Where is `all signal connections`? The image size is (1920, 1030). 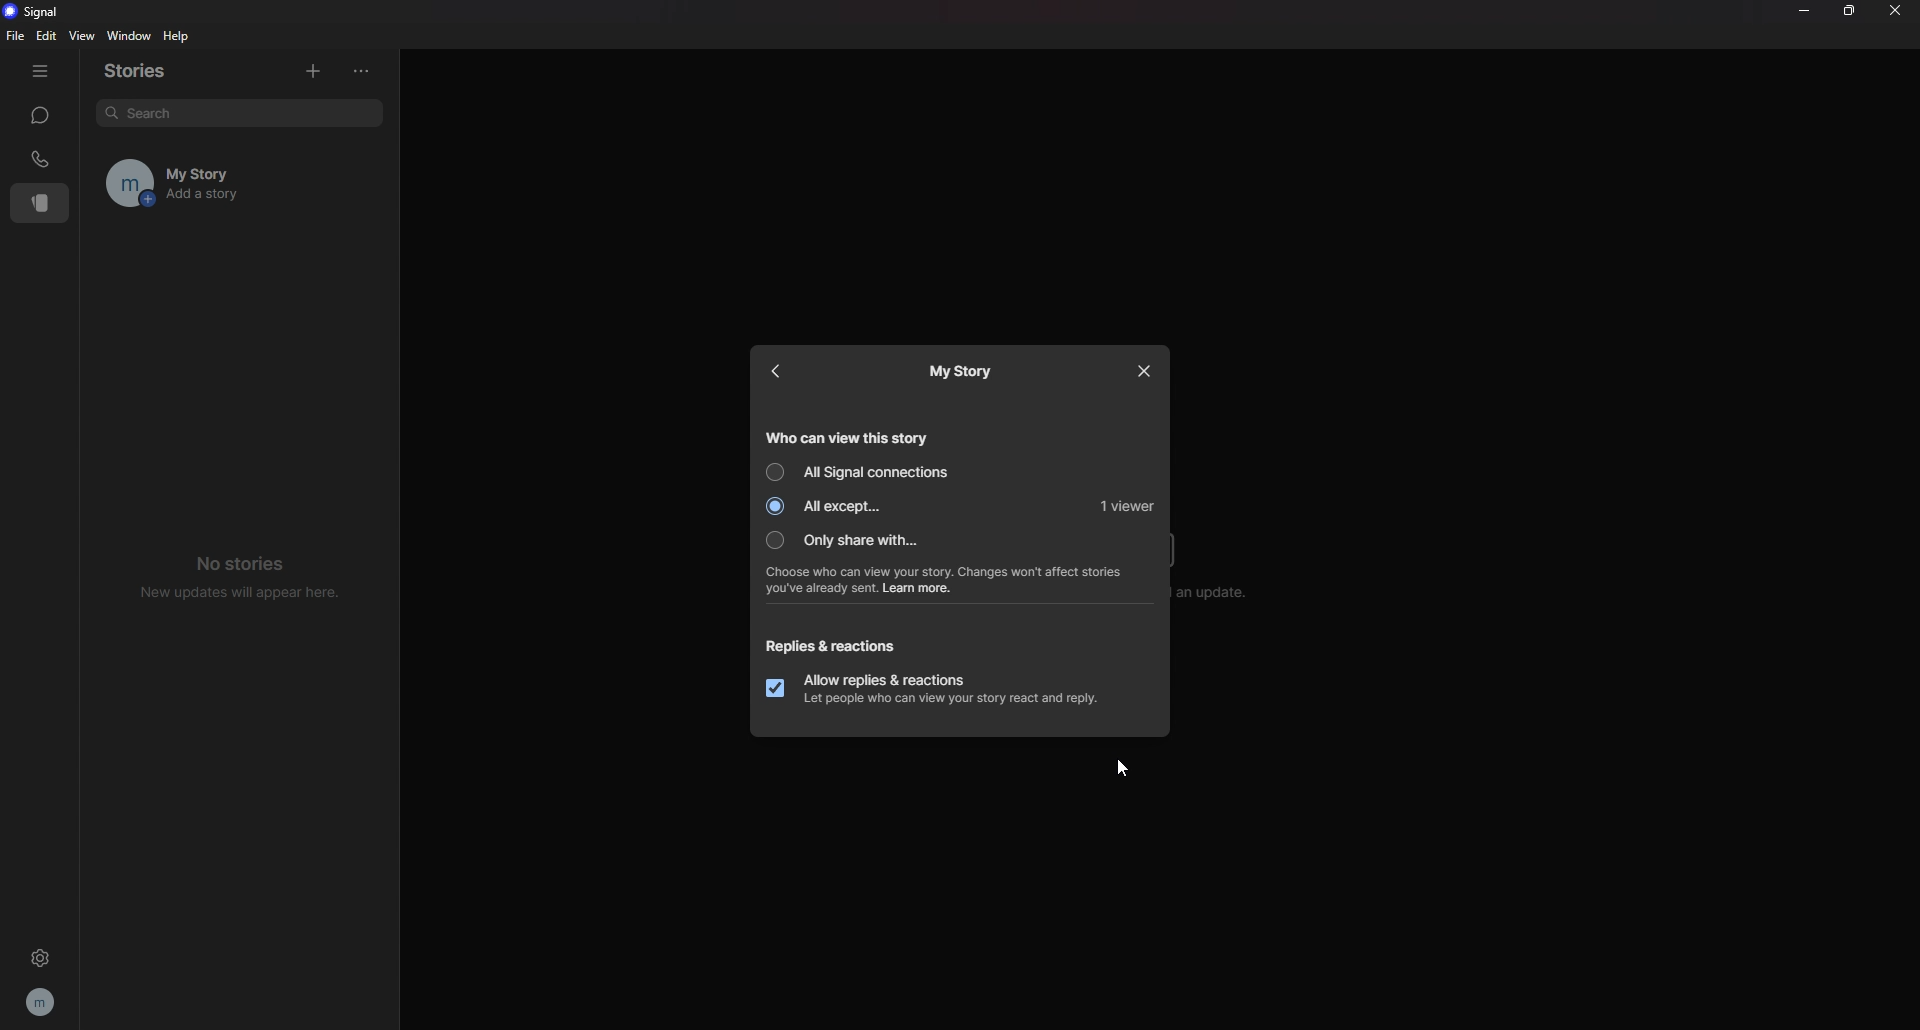 all signal connections is located at coordinates (859, 473).